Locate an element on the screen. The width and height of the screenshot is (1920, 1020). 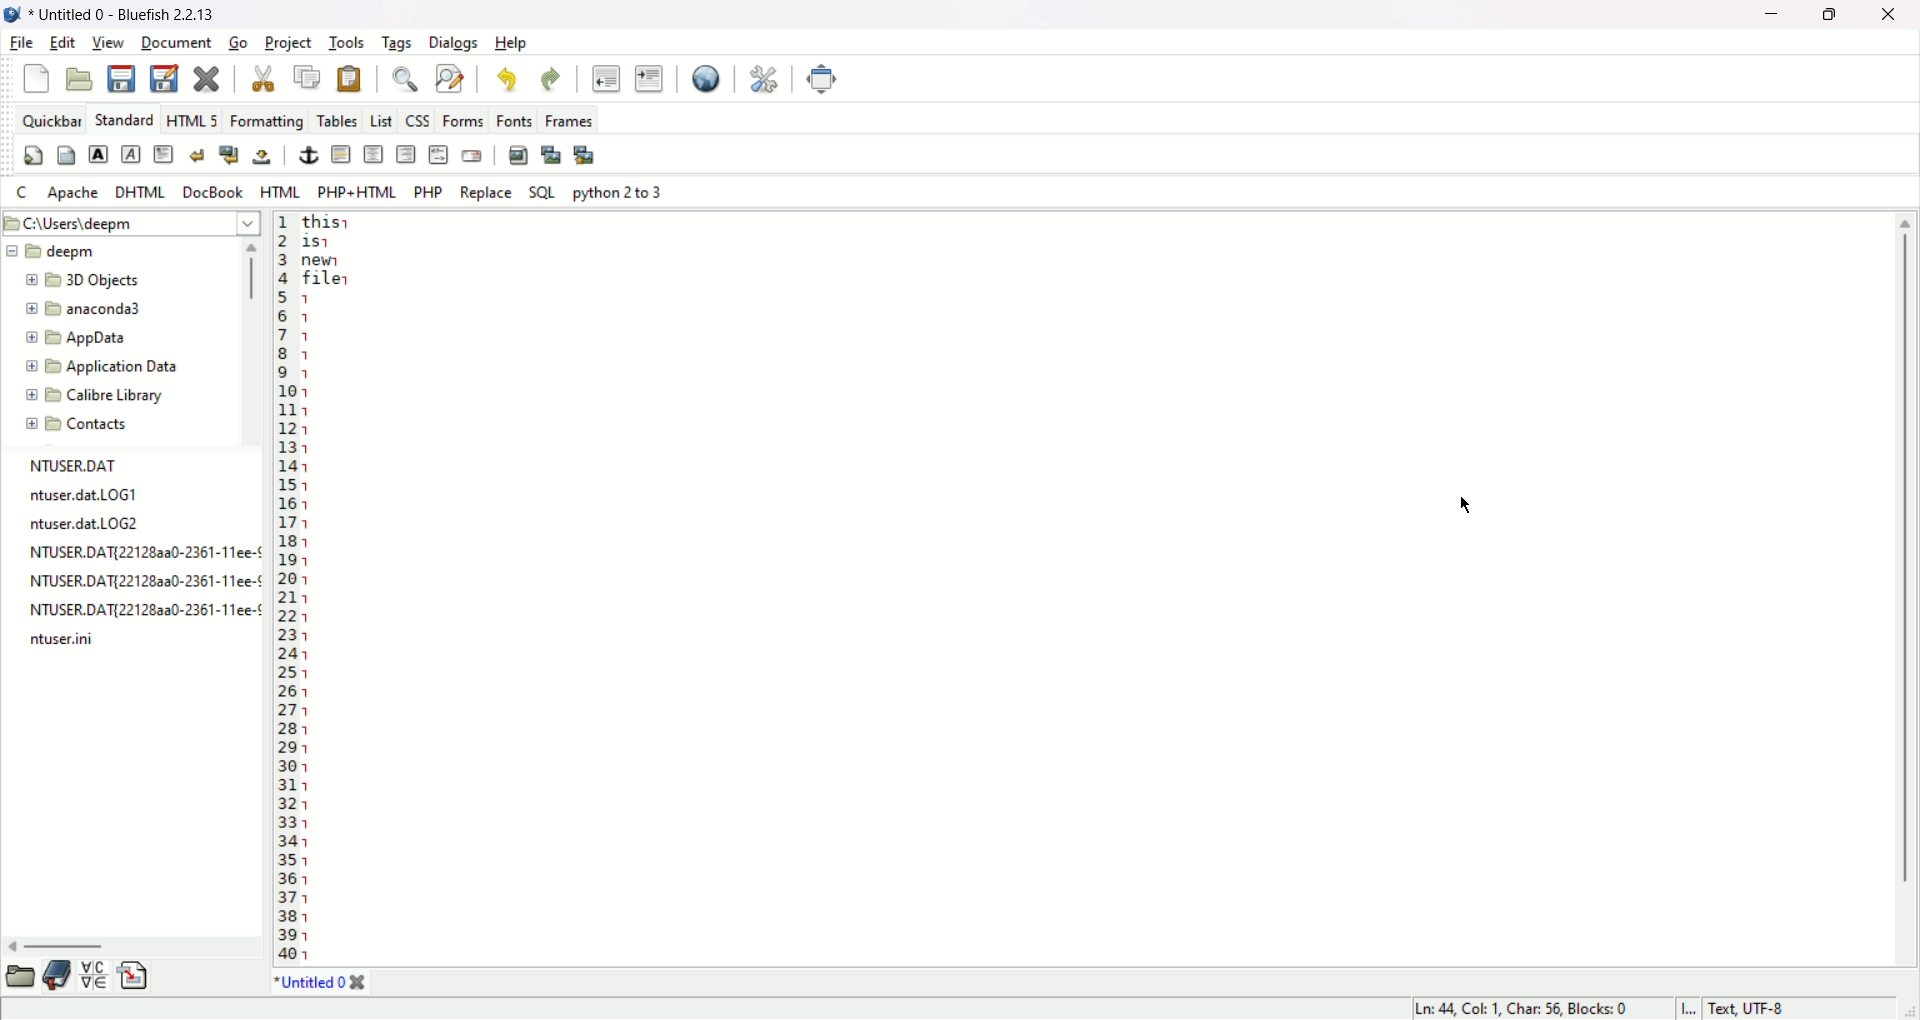
strong is located at coordinates (99, 154).